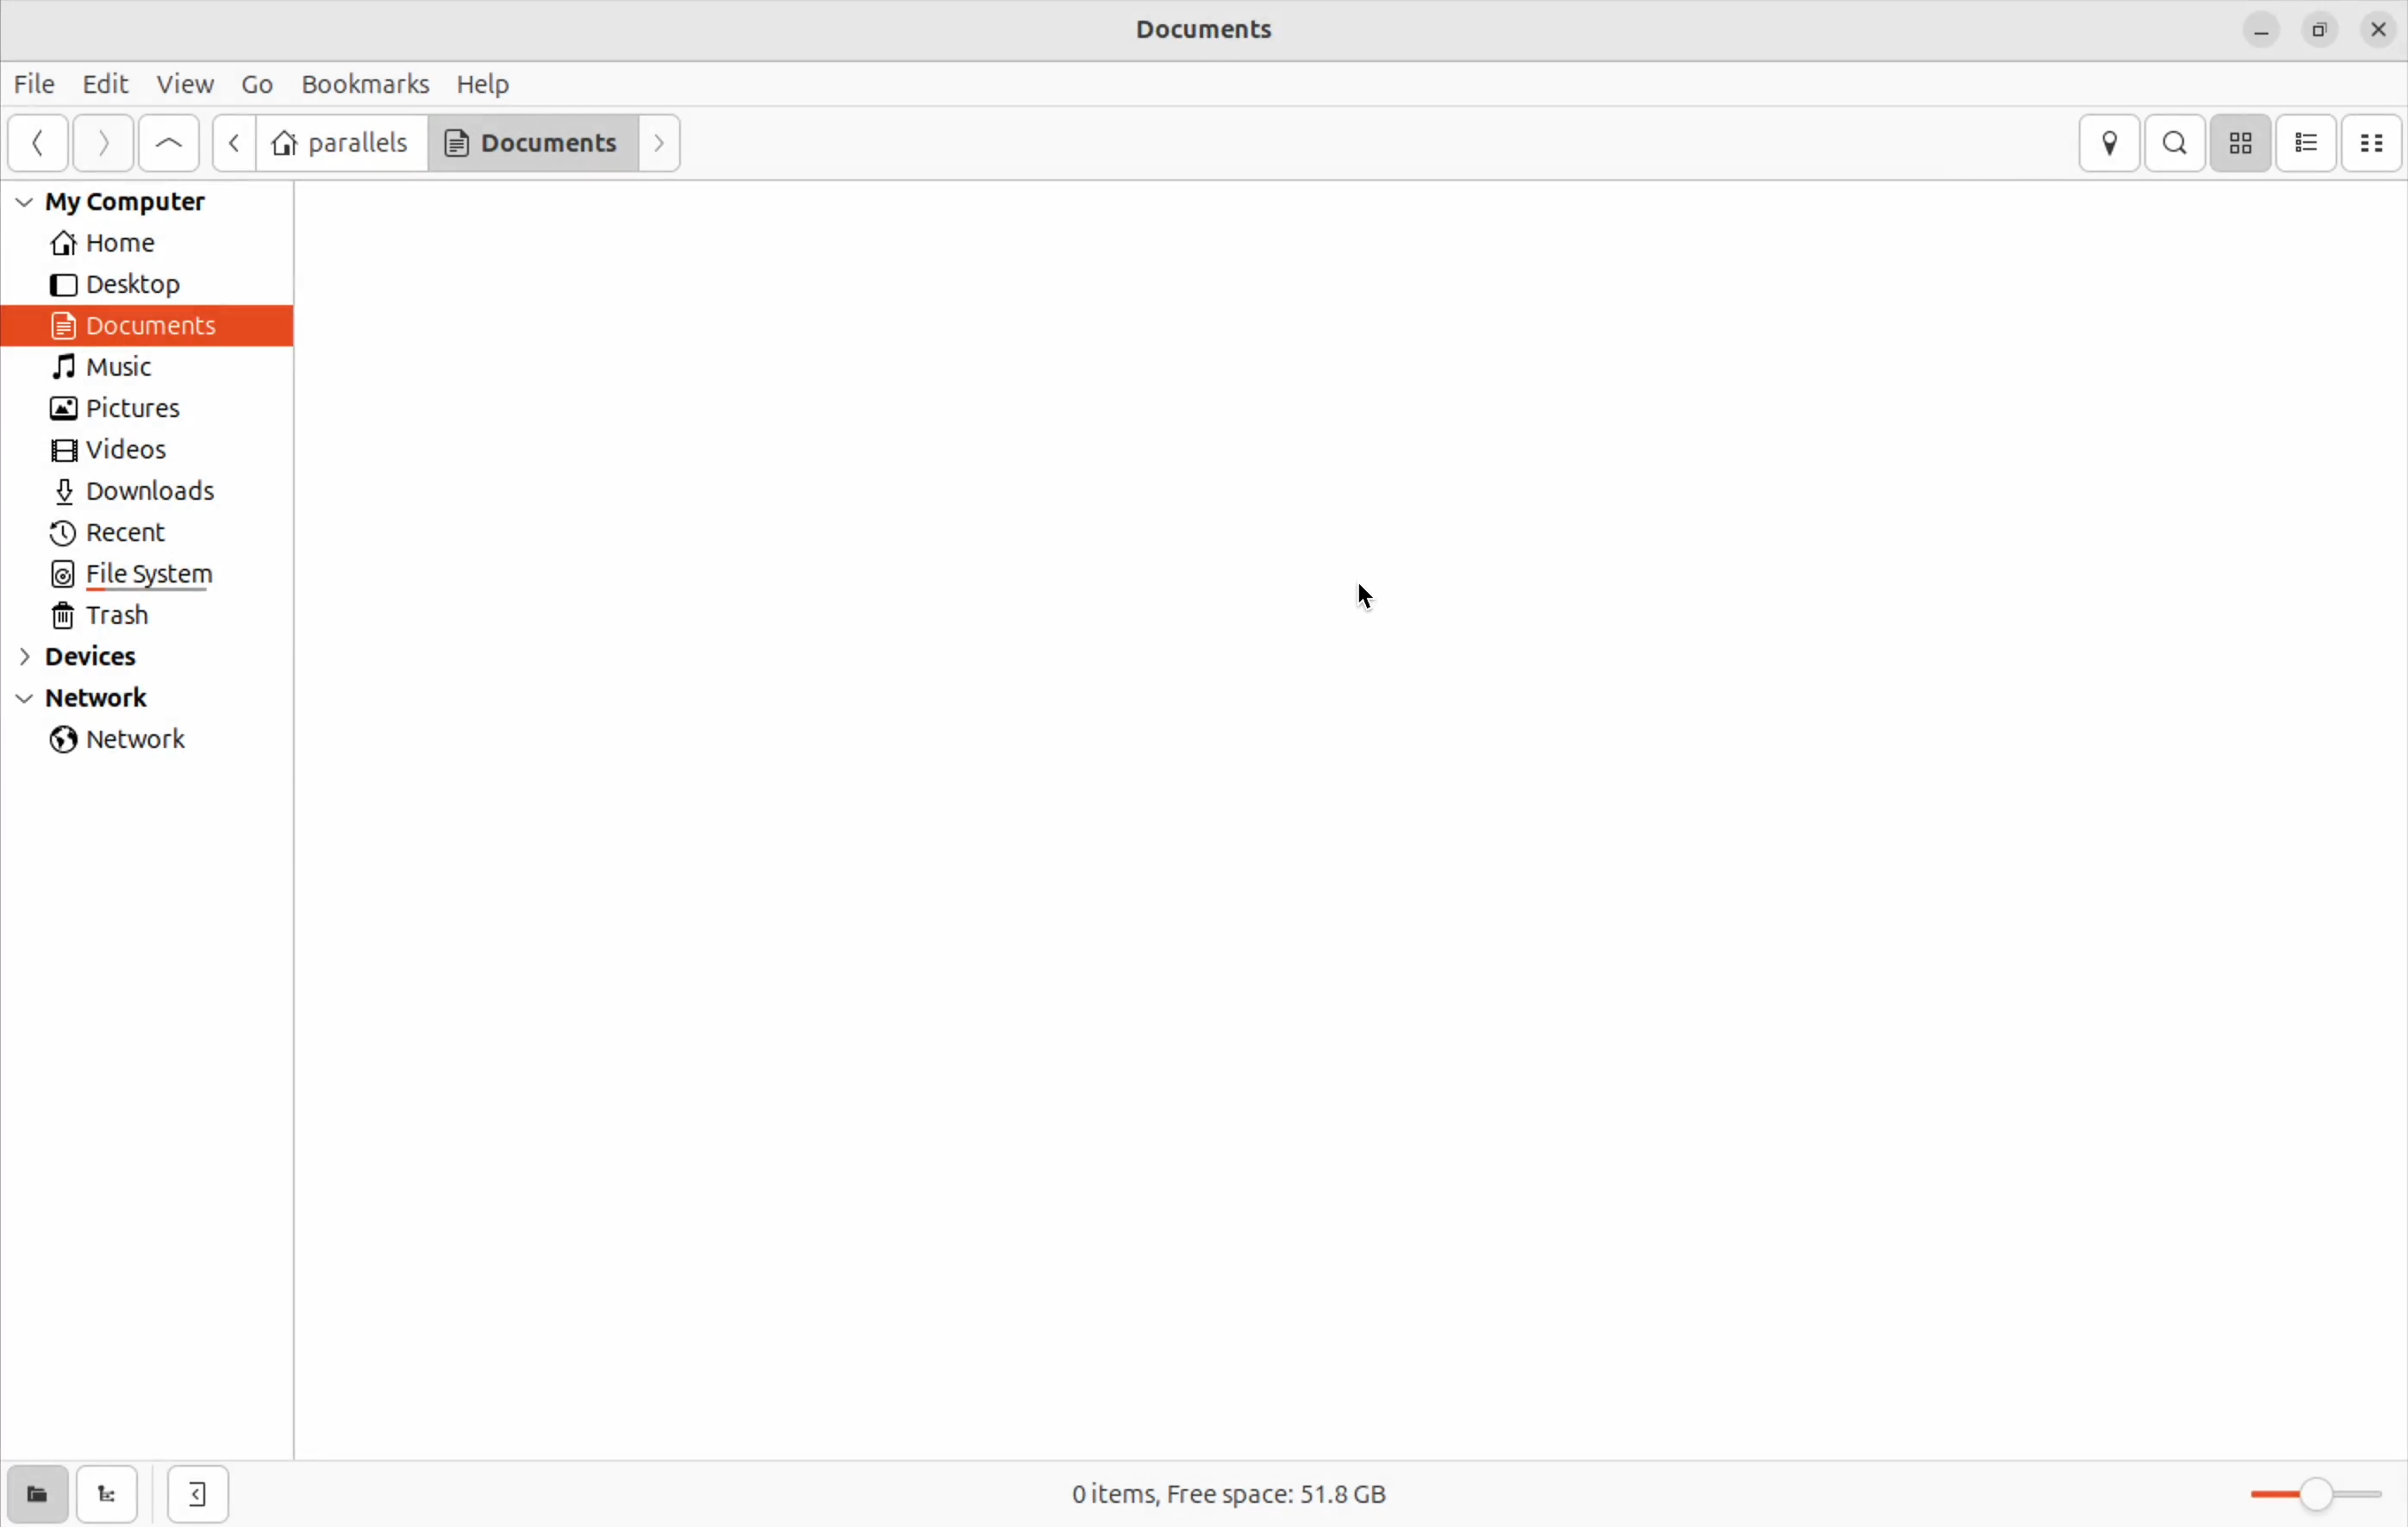 This screenshot has width=2408, height=1527. Describe the element at coordinates (261, 82) in the screenshot. I see `Go` at that location.